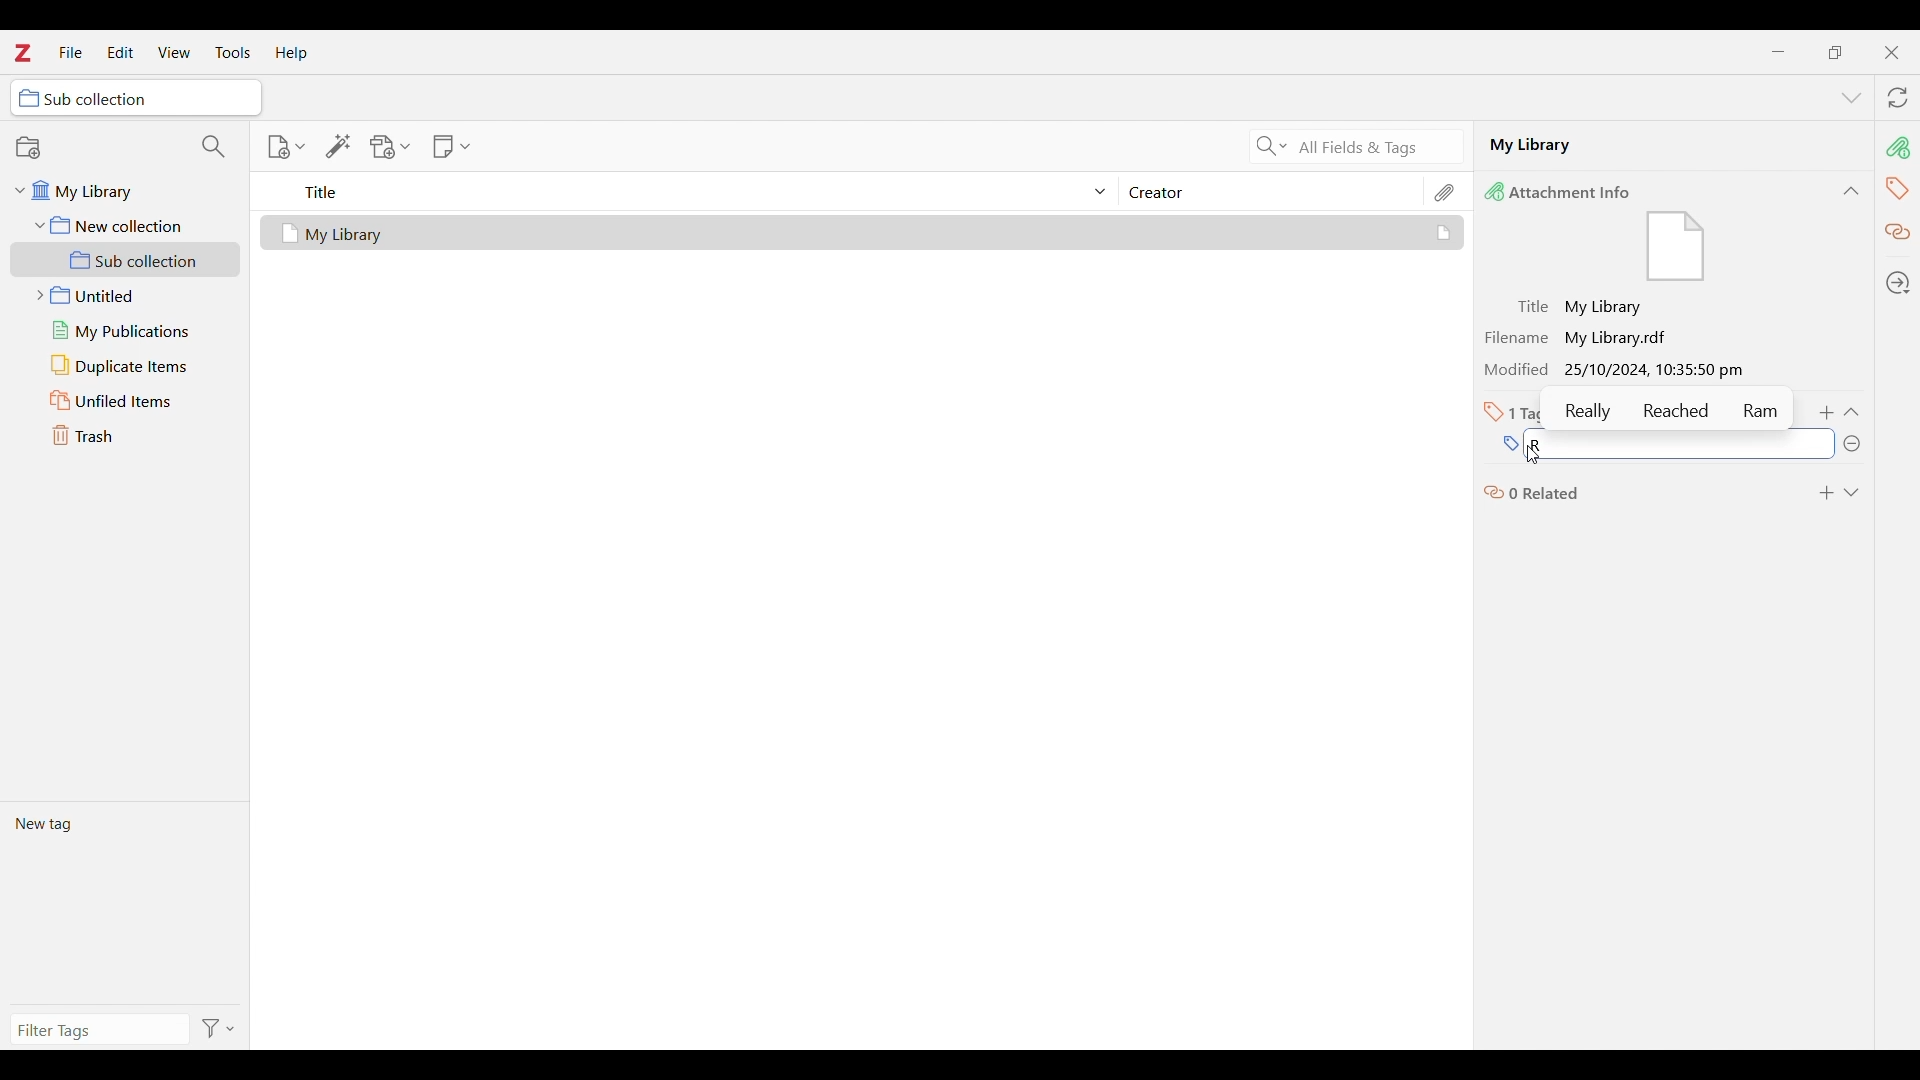  I want to click on Sync with zotero.org, so click(1898, 97).